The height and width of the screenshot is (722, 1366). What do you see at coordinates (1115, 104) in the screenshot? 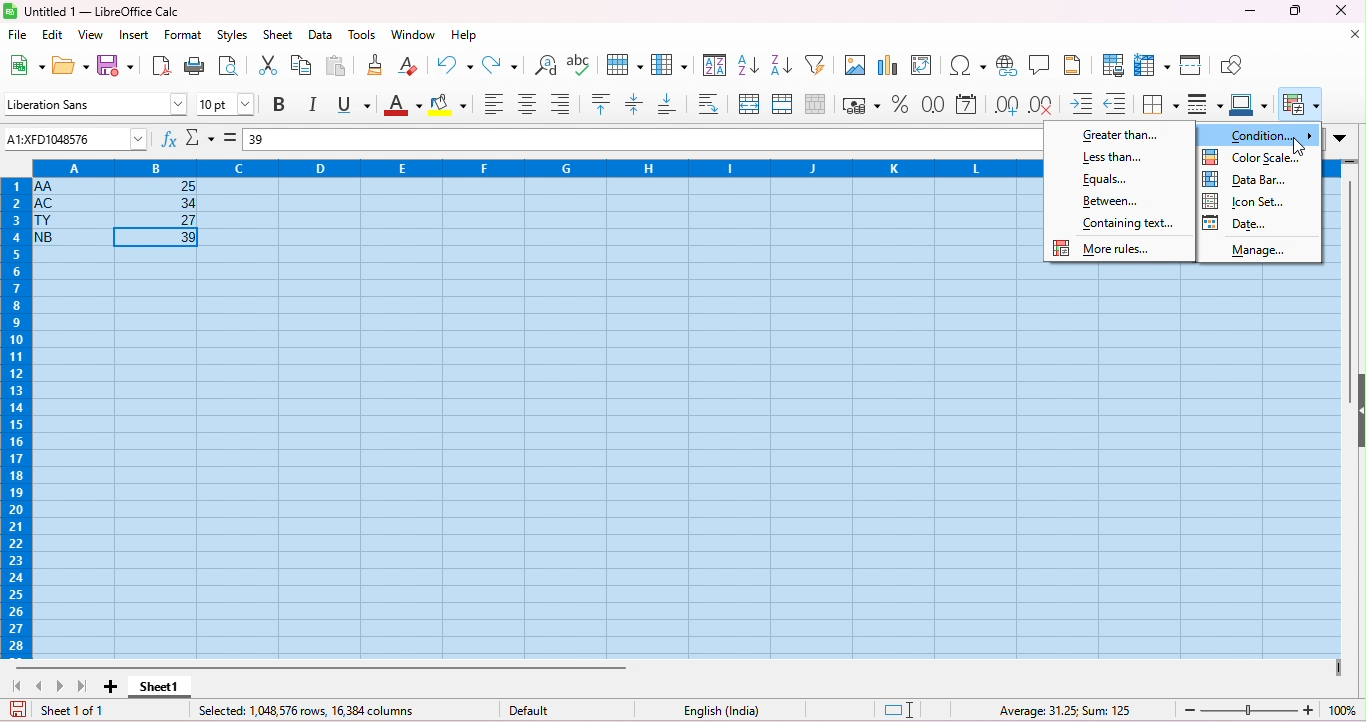
I see `decrease indent` at bounding box center [1115, 104].